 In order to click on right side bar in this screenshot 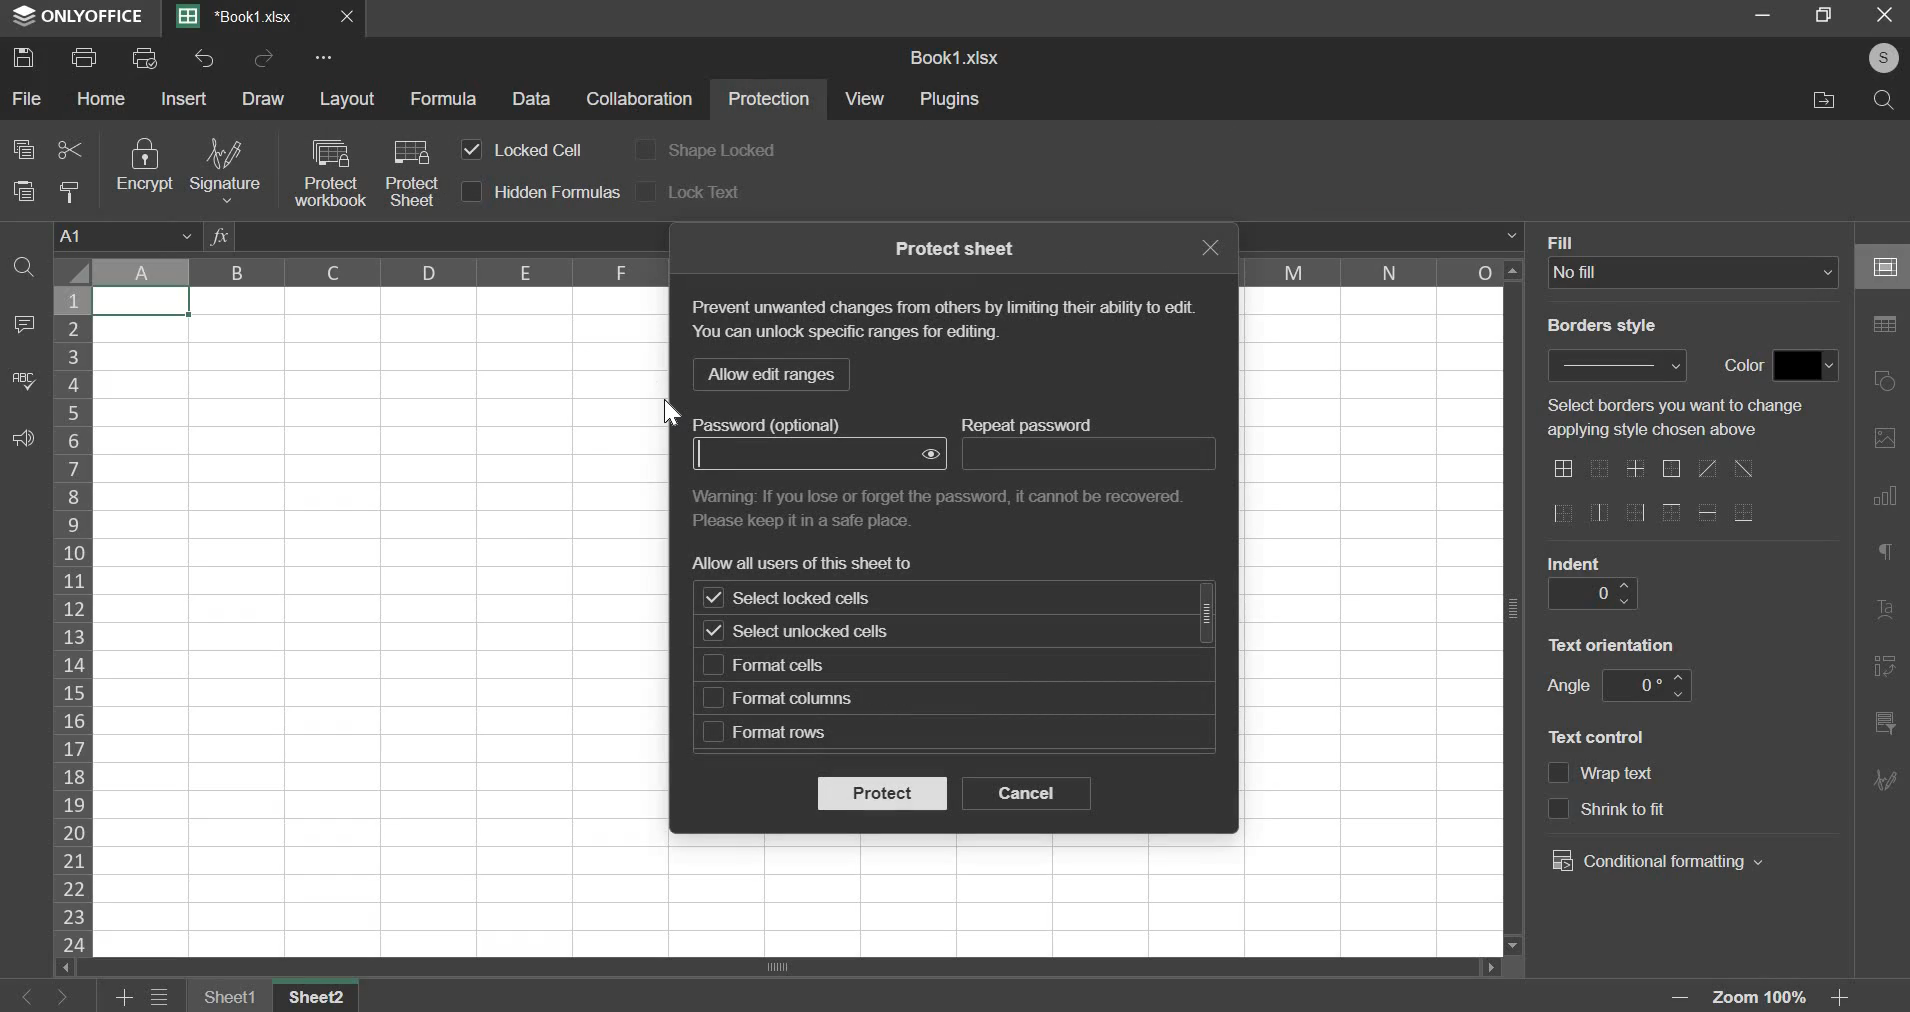, I will do `click(1890, 267)`.